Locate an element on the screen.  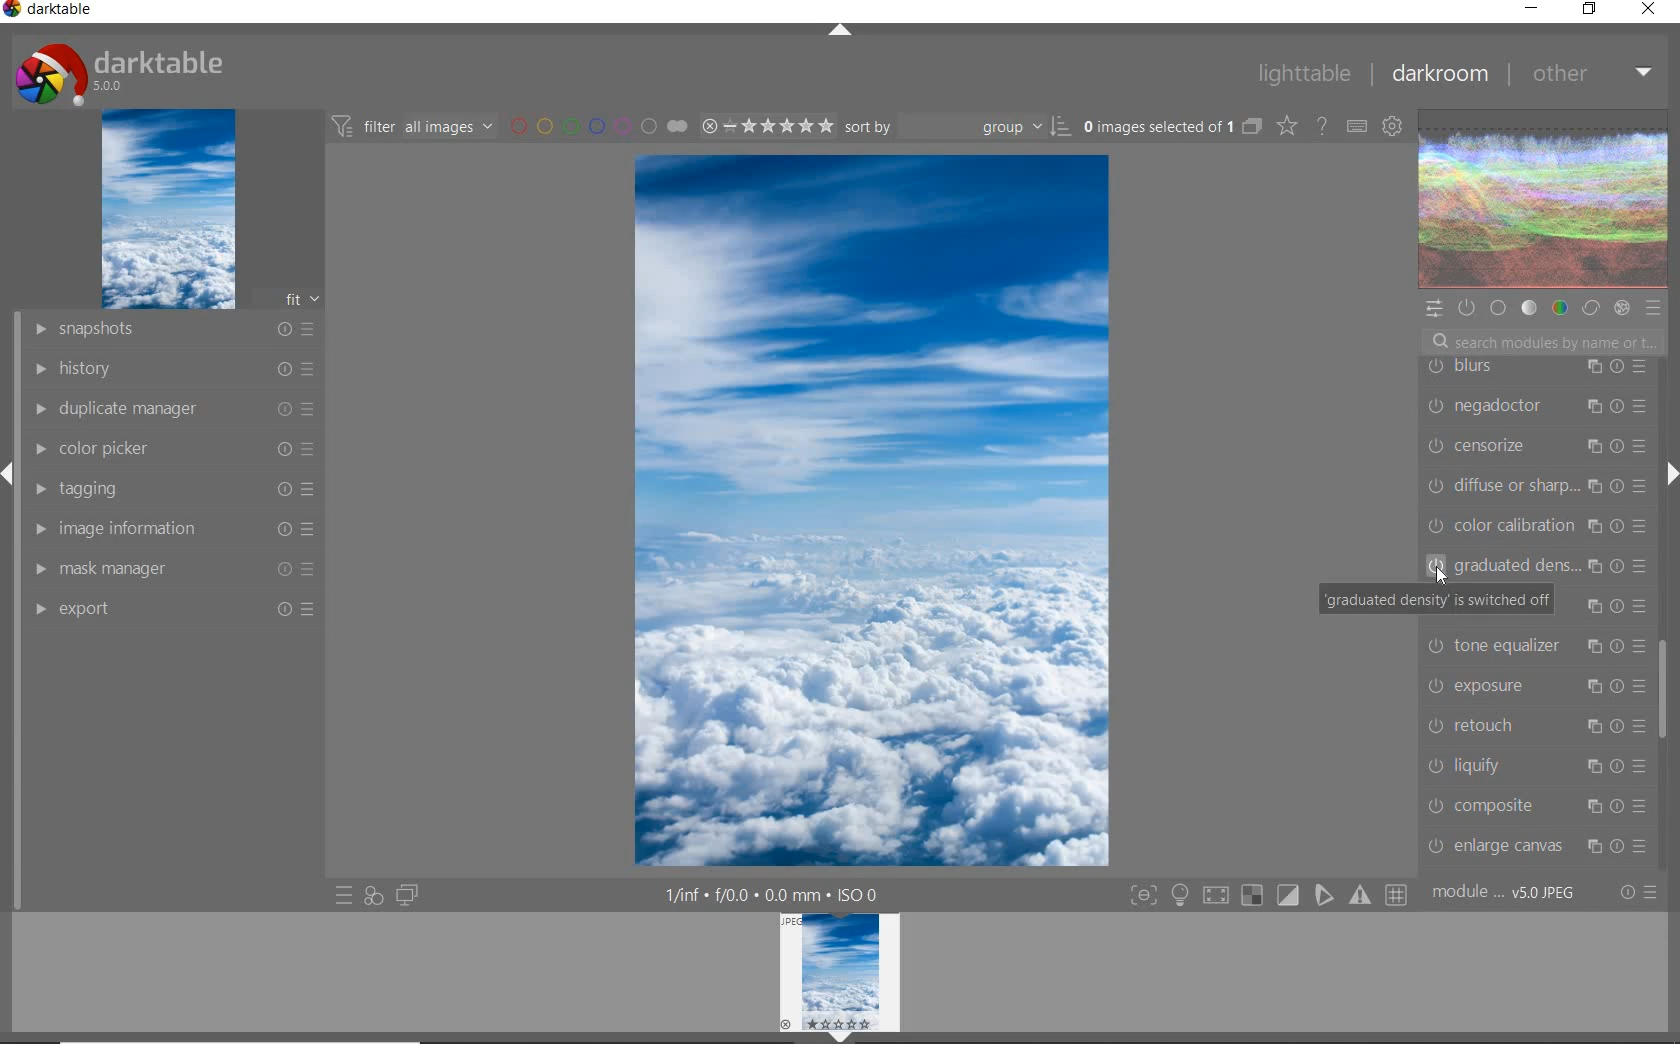
GRADUATED DENSITY is located at coordinates (1542, 566).